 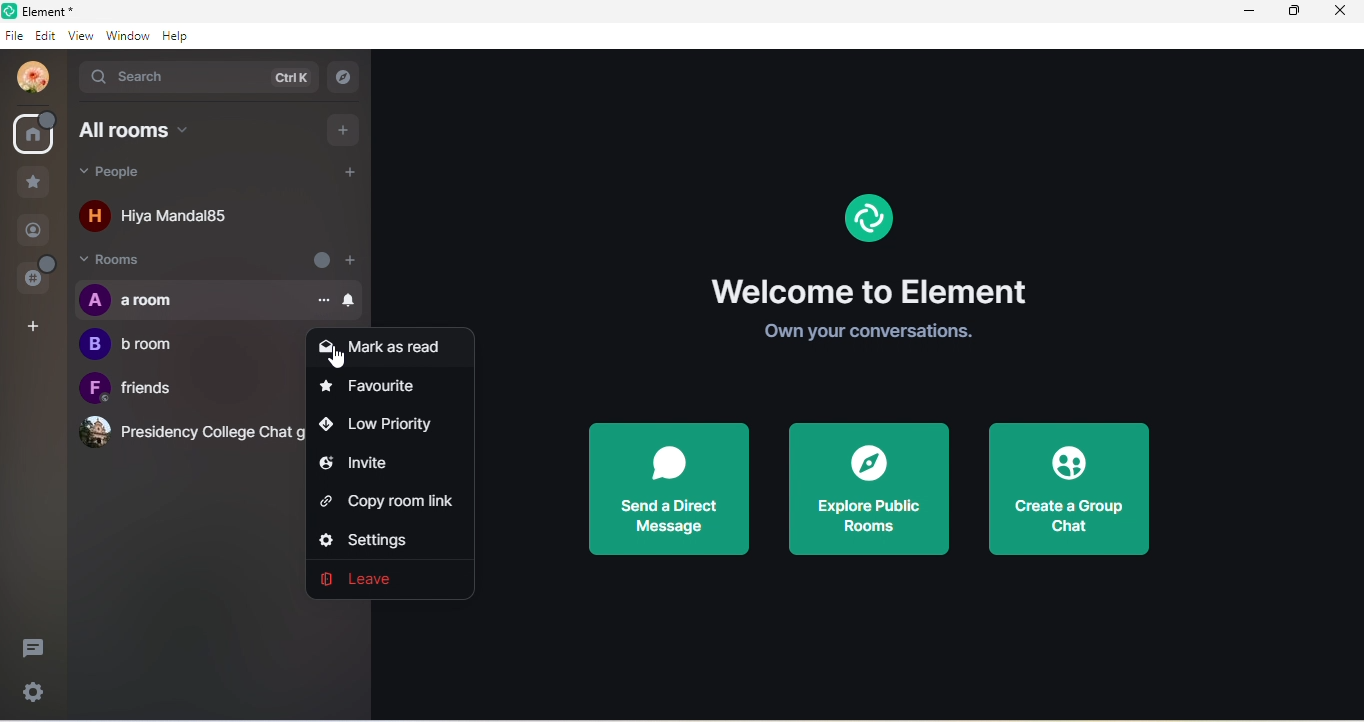 What do you see at coordinates (382, 350) in the screenshot?
I see `mark as read` at bounding box center [382, 350].